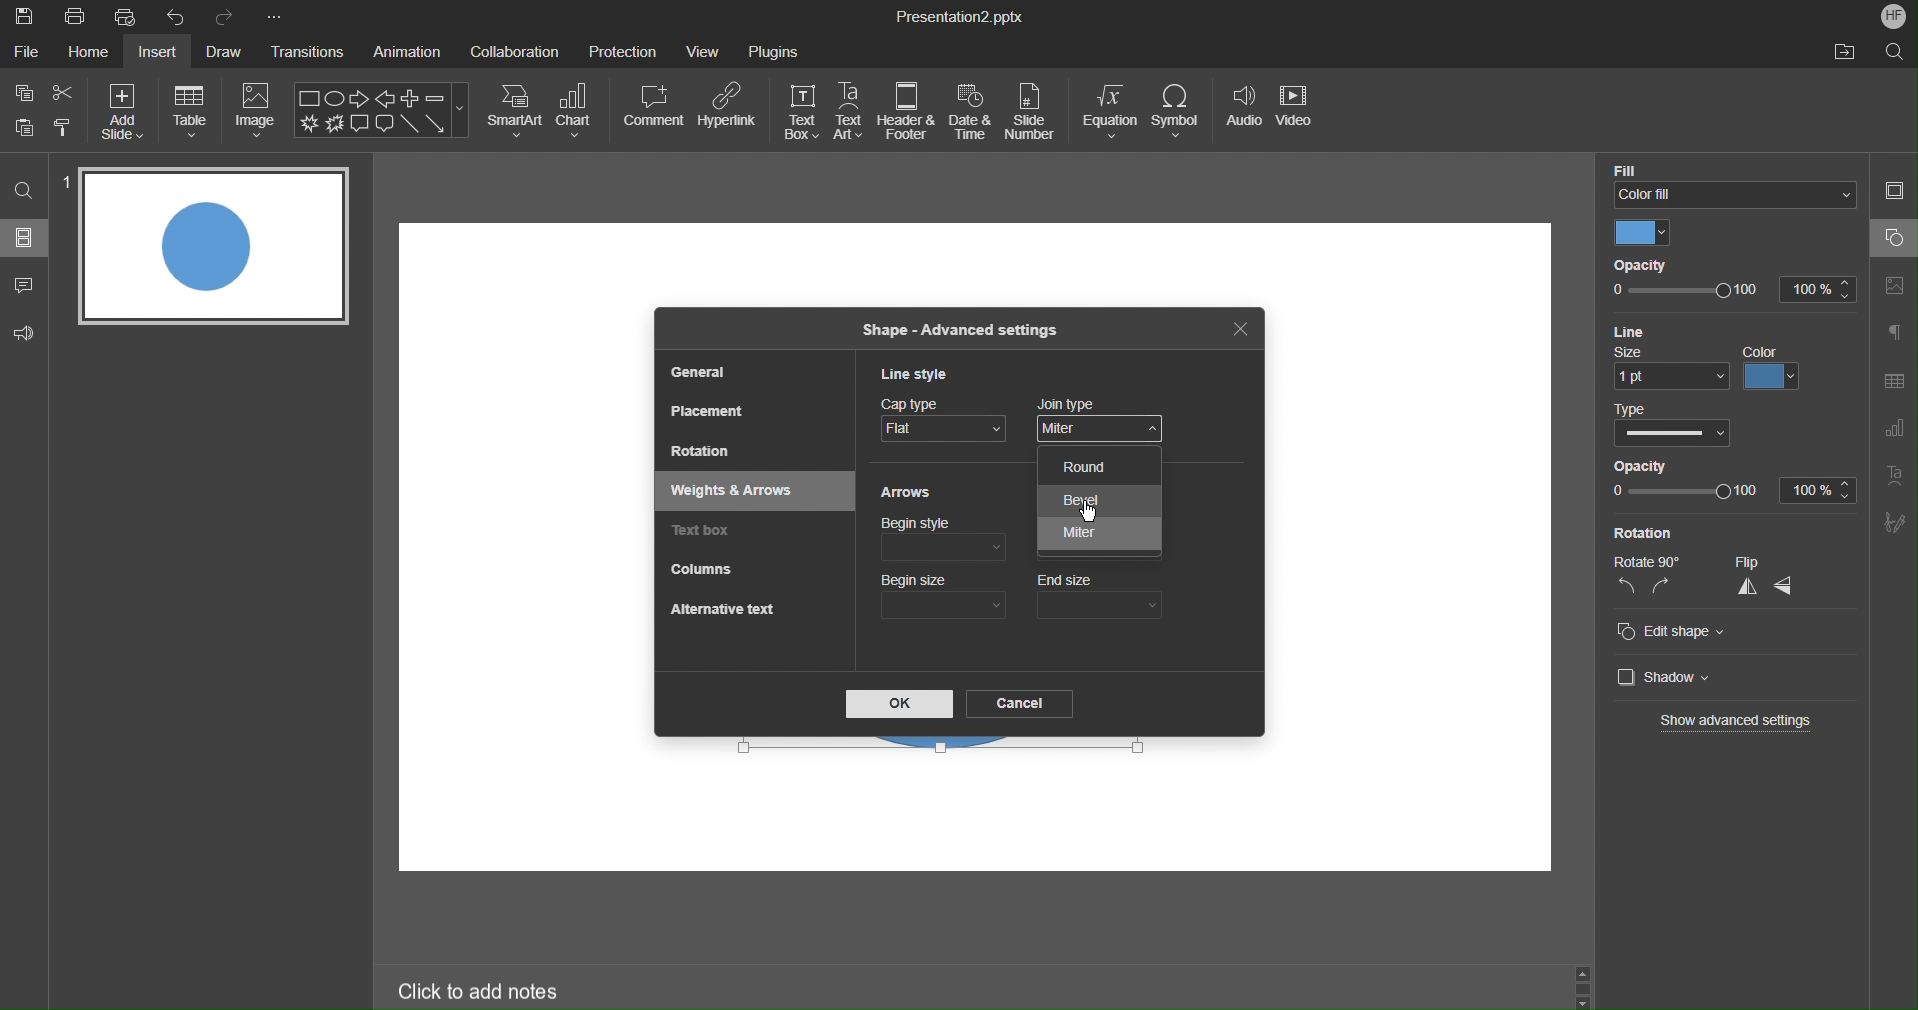  I want to click on Line, so click(1636, 330).